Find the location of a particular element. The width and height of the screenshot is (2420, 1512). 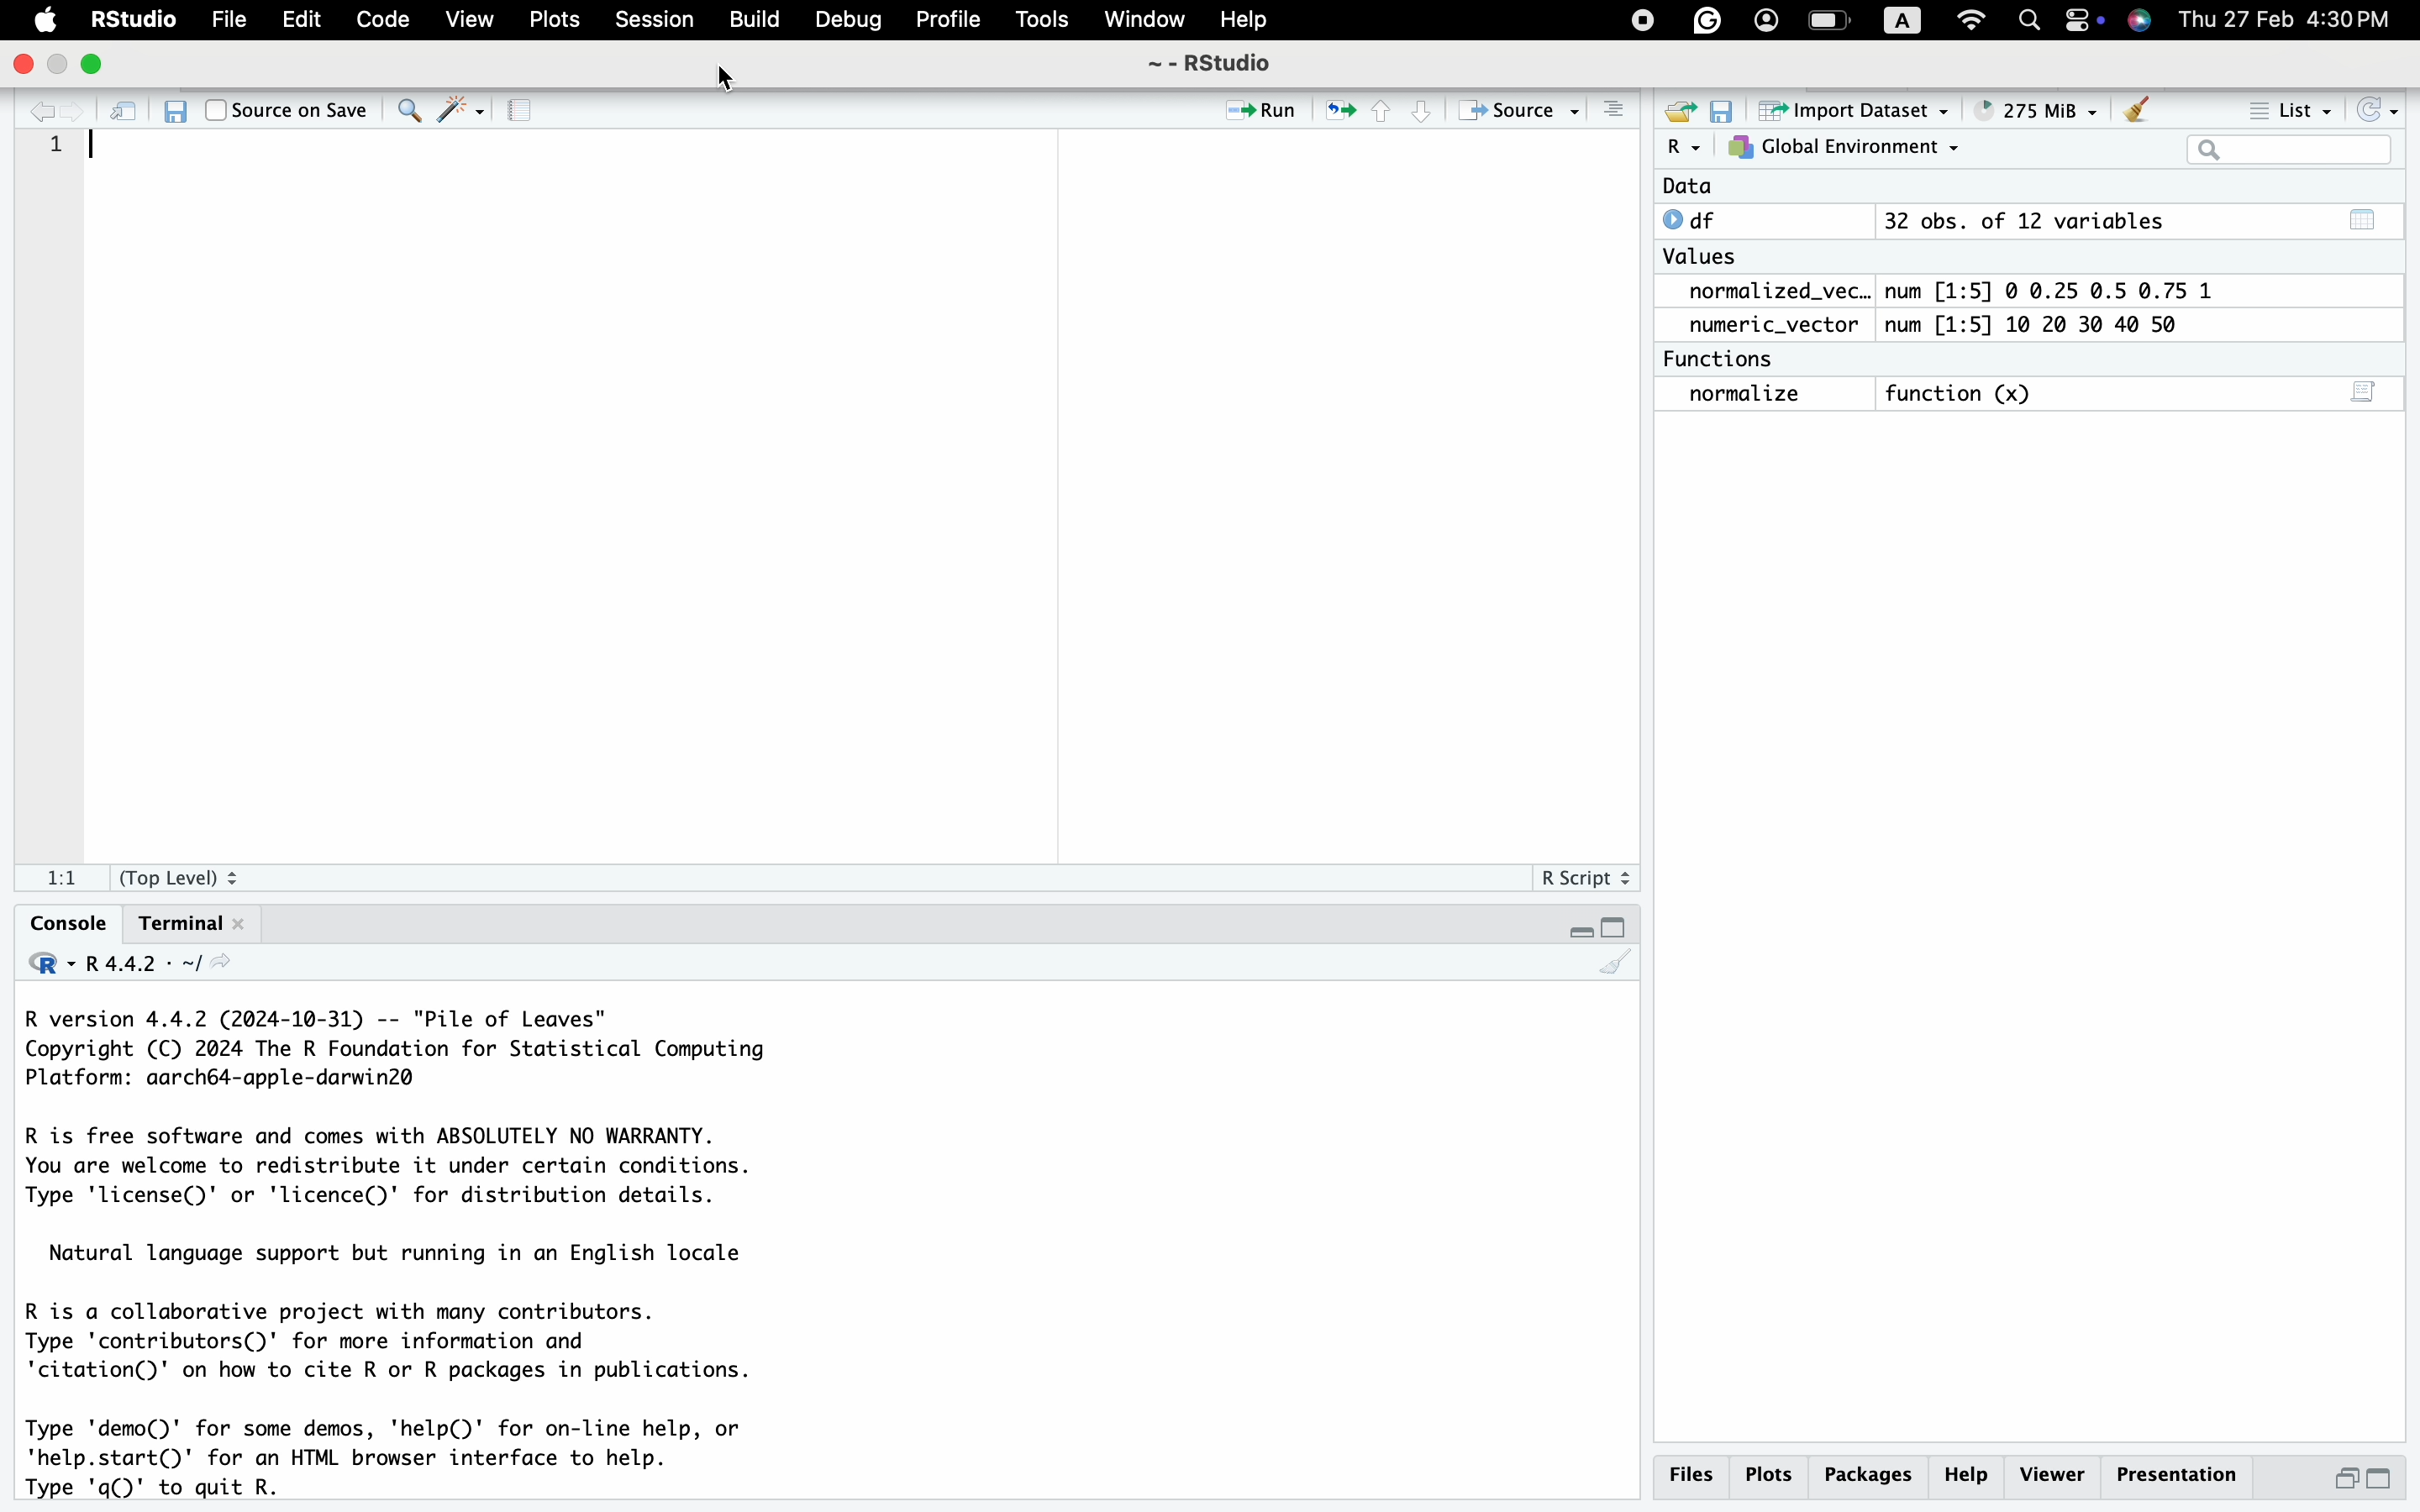

apple logo is located at coordinates (33, 21).